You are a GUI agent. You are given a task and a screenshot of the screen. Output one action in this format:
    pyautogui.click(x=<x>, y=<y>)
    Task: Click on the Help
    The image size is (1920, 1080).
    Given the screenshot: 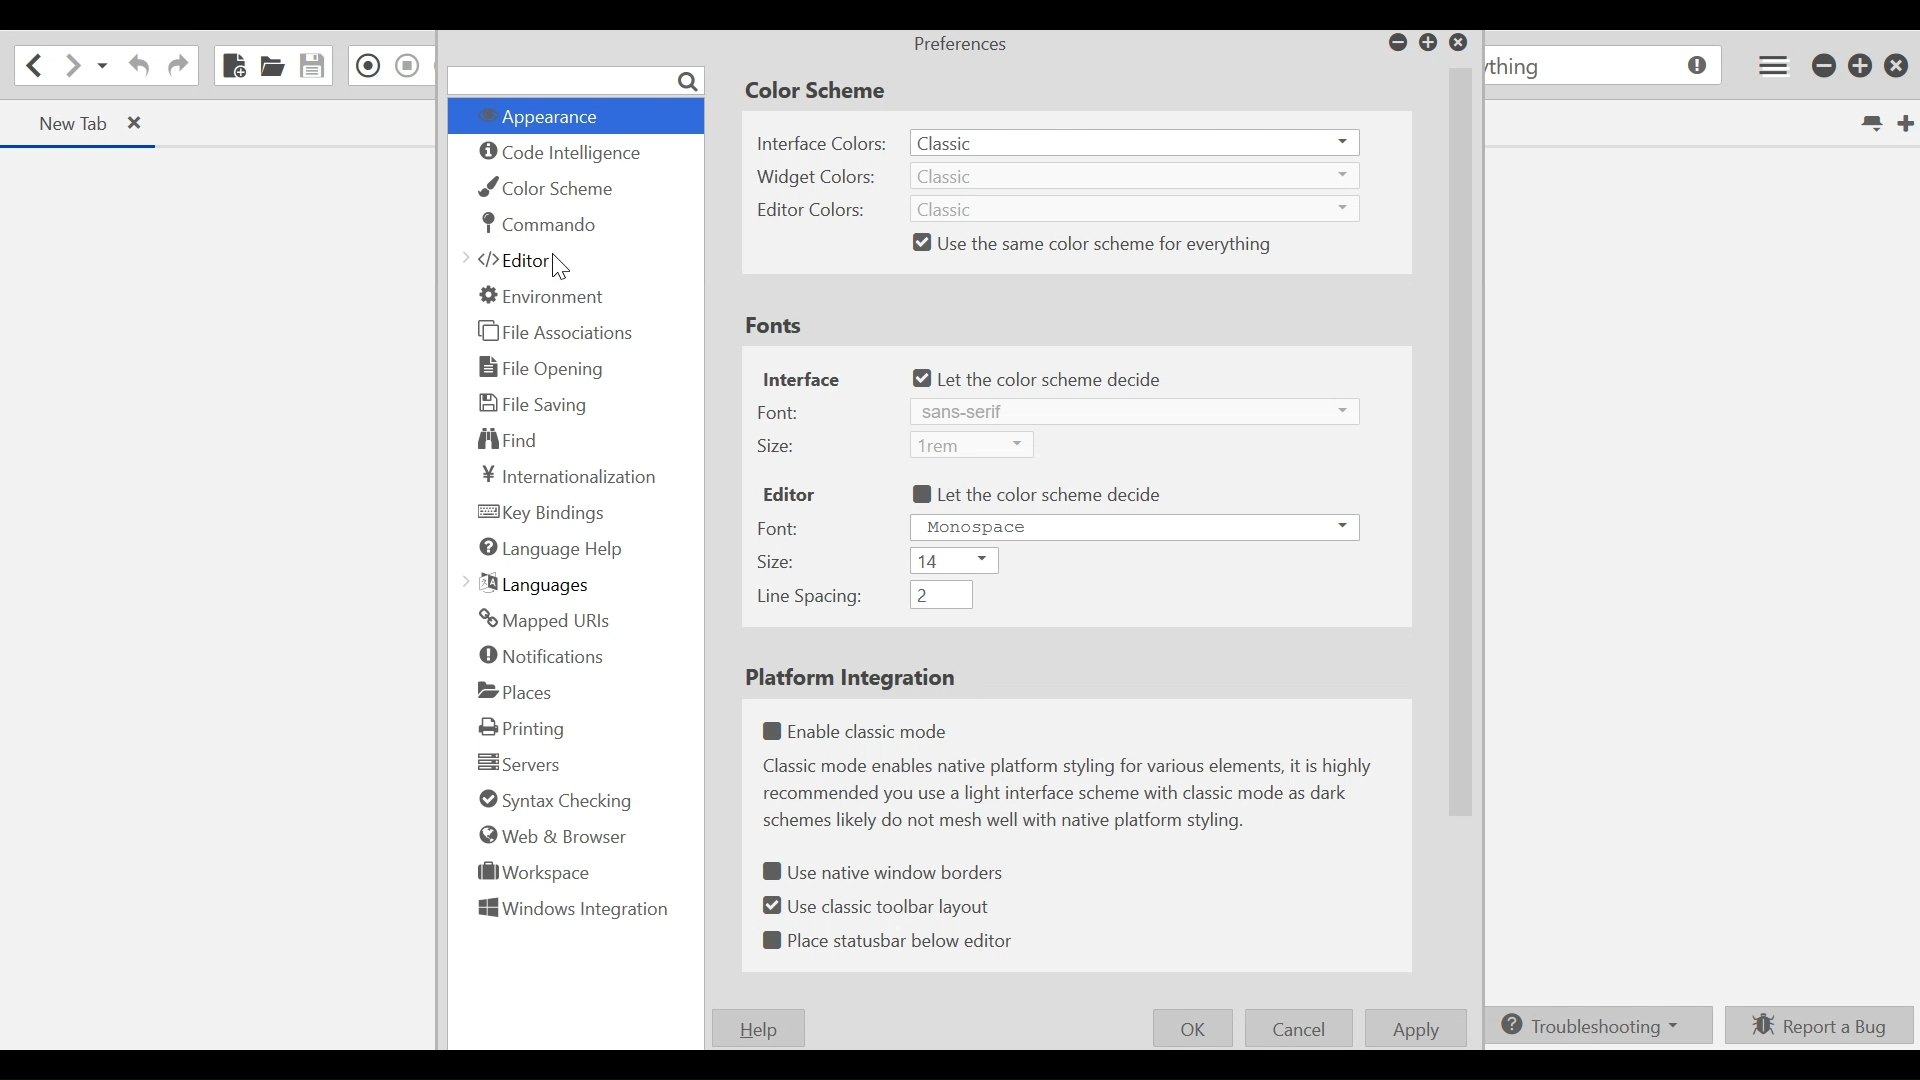 What is the action you would take?
    pyautogui.click(x=754, y=1029)
    